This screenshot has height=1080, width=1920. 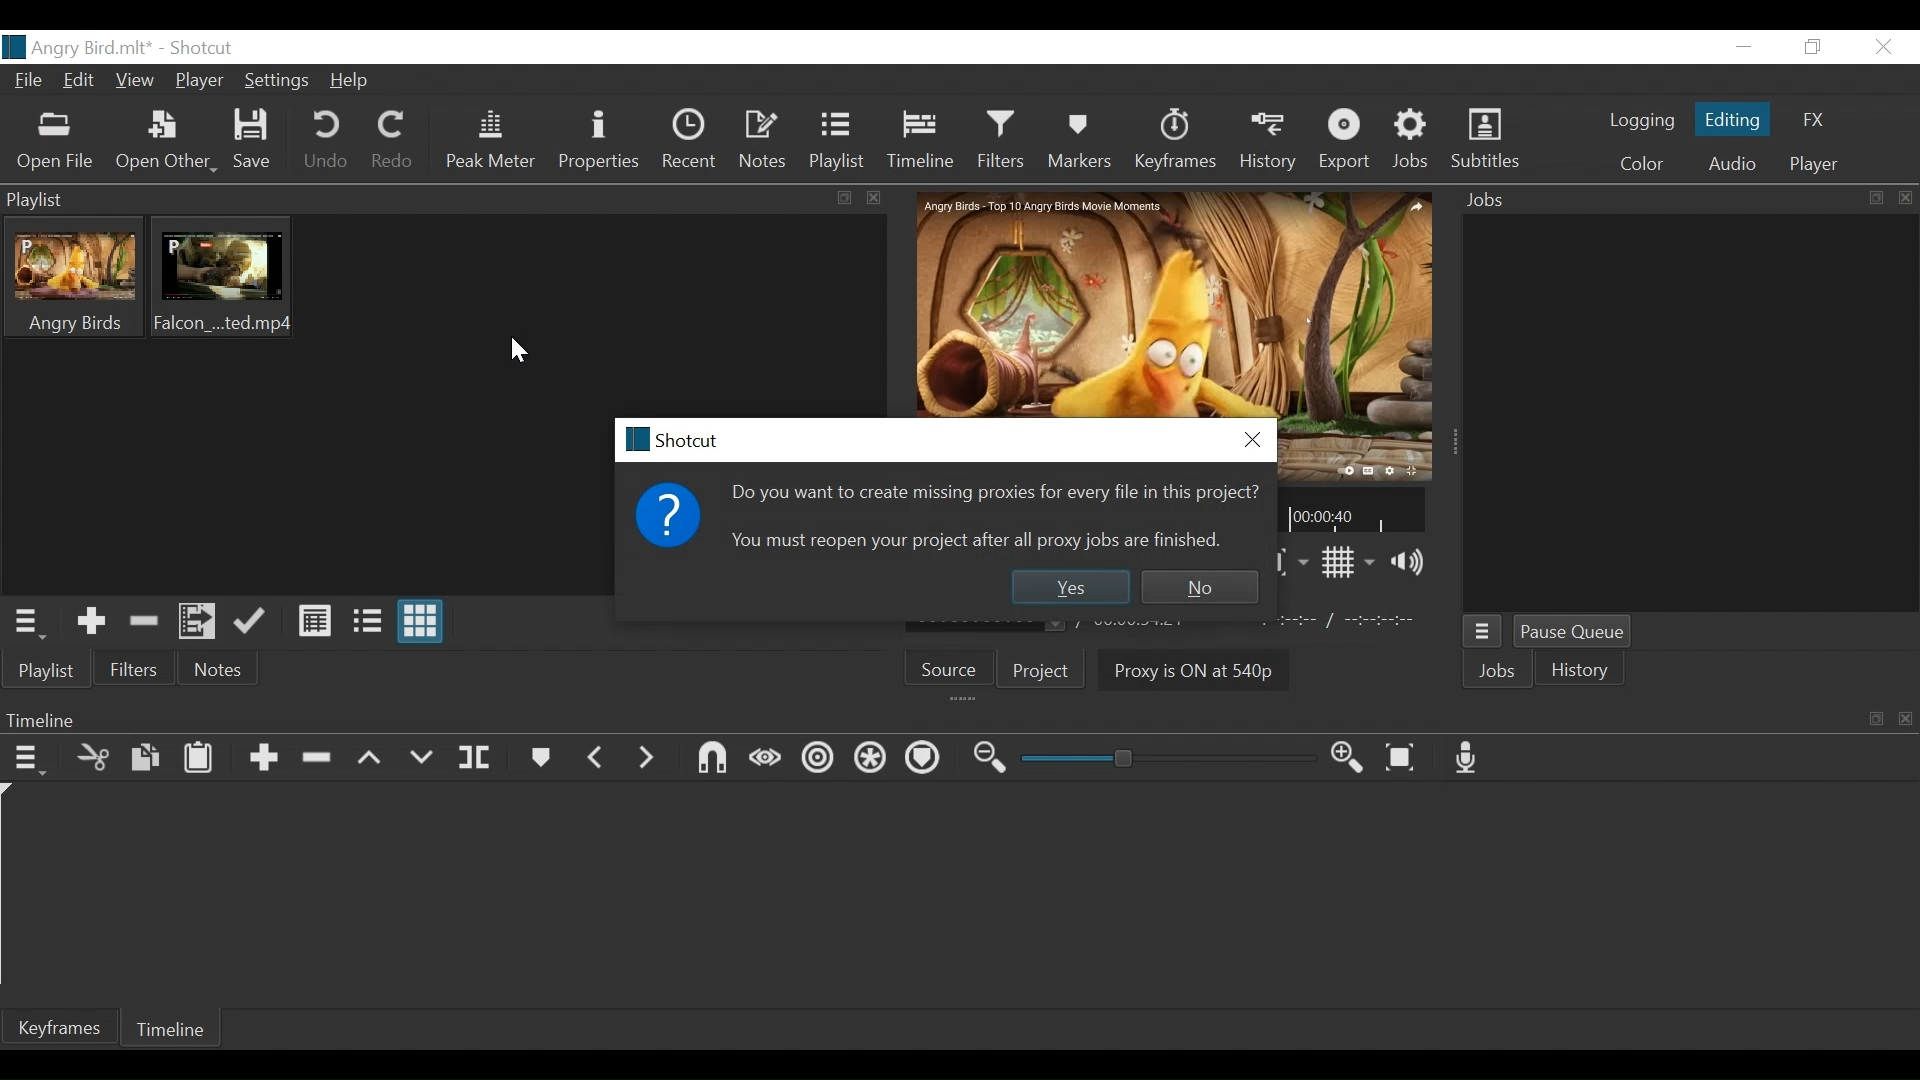 What do you see at coordinates (1279, 562) in the screenshot?
I see `Toggle Zoom` at bounding box center [1279, 562].